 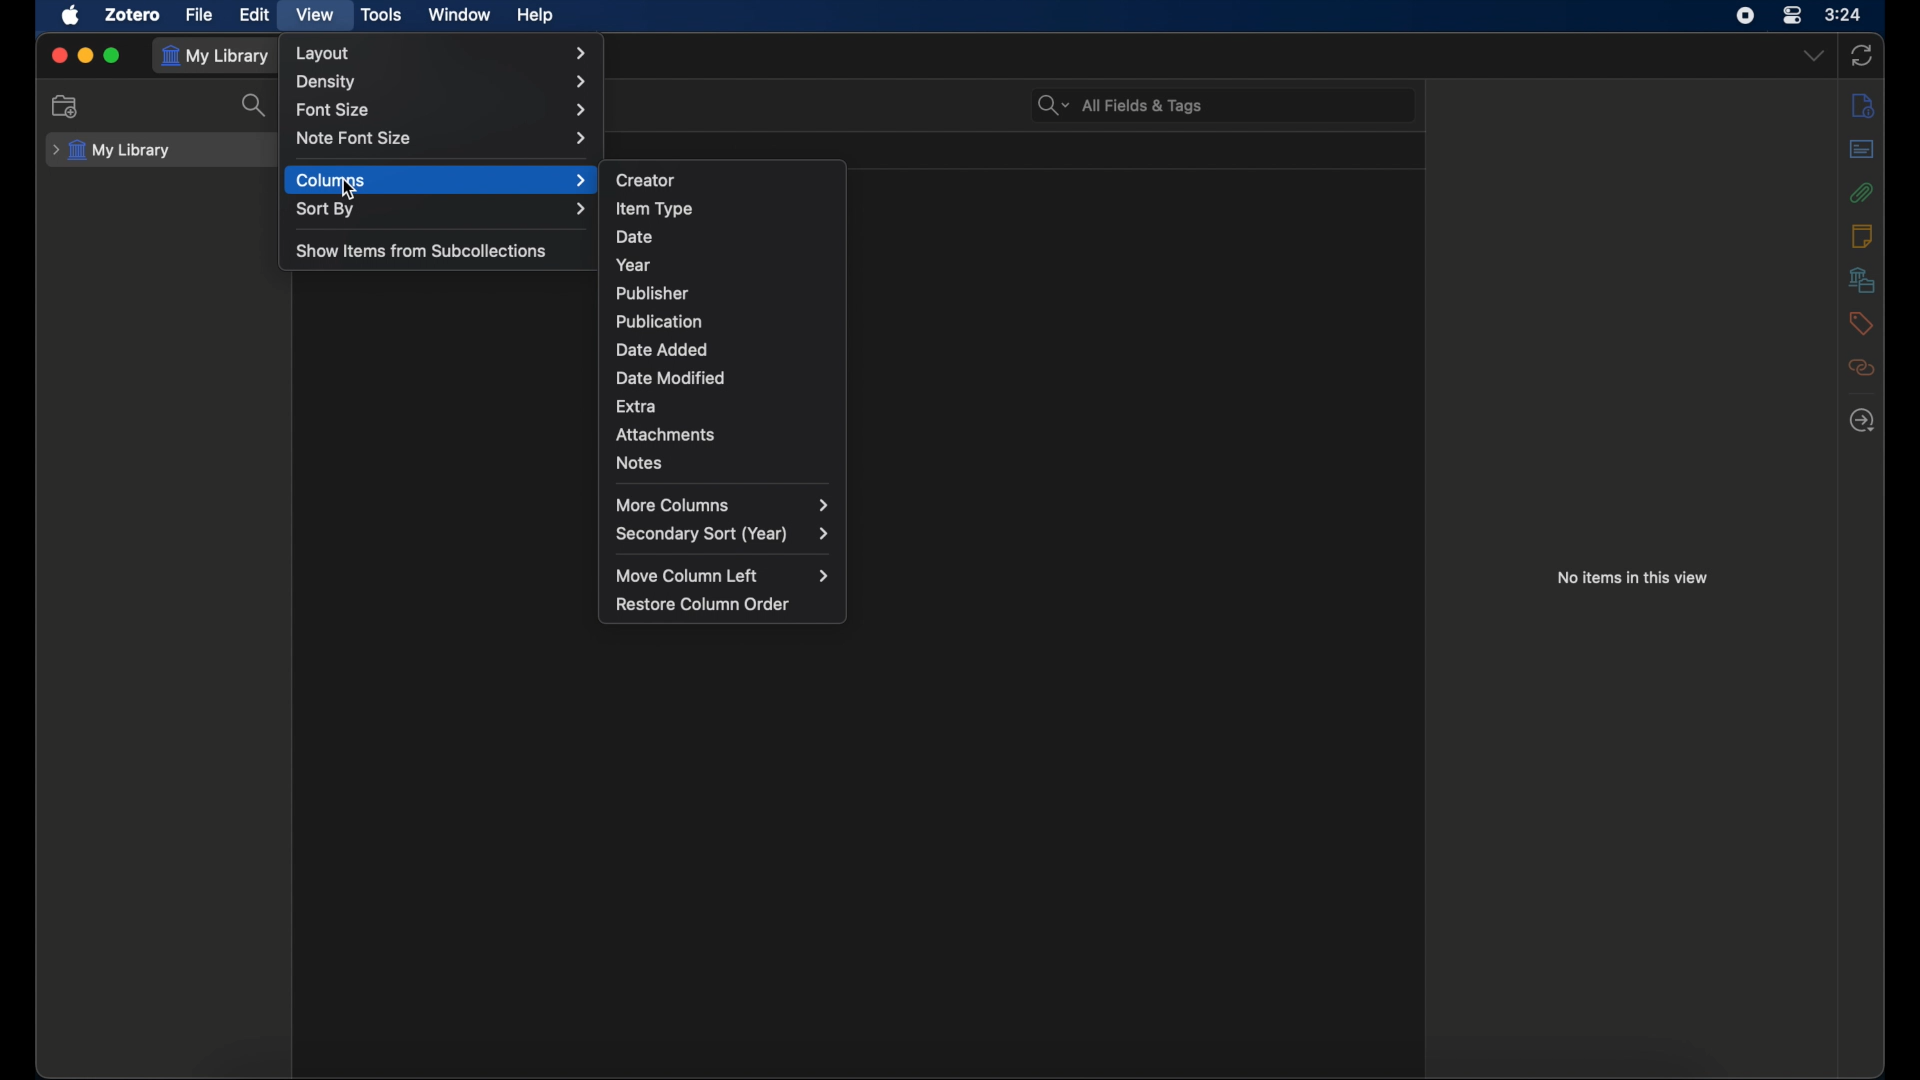 I want to click on move column left, so click(x=726, y=576).